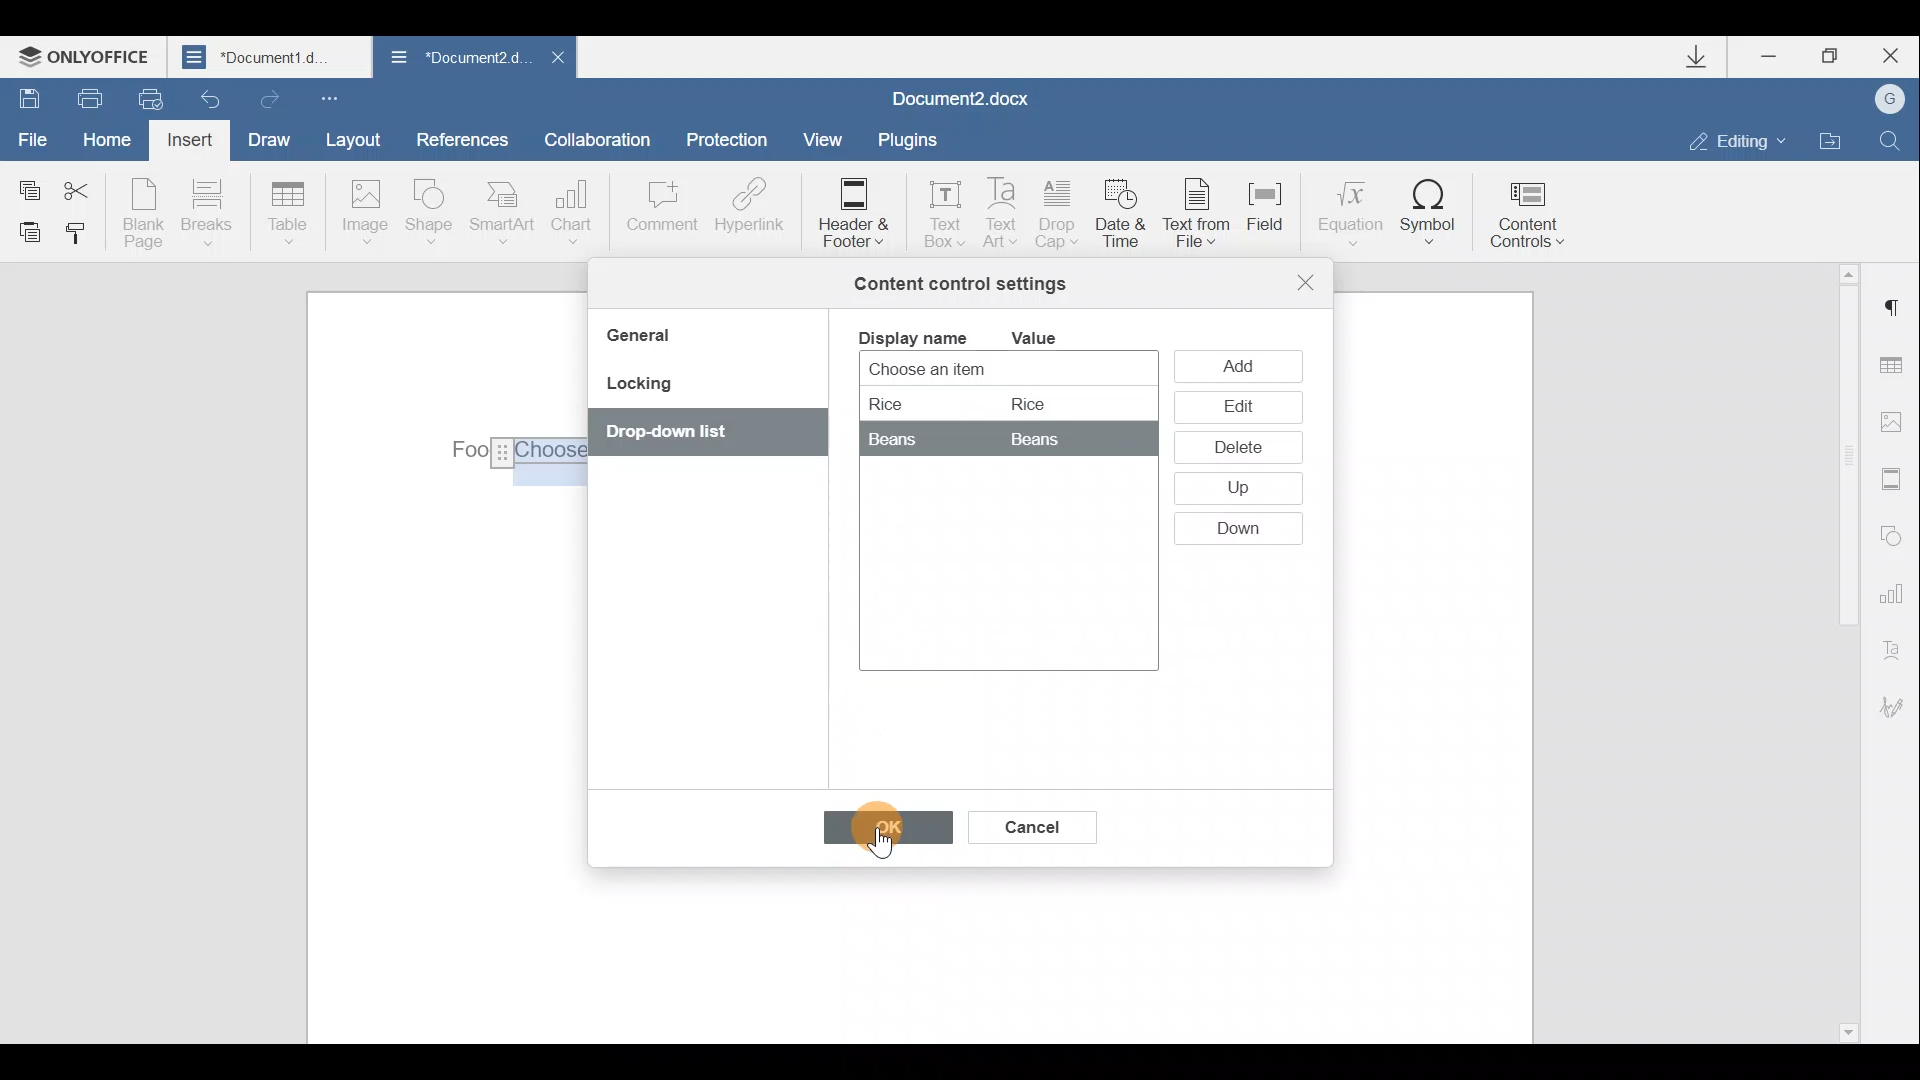 The height and width of the screenshot is (1080, 1920). Describe the element at coordinates (461, 137) in the screenshot. I see `References` at that location.